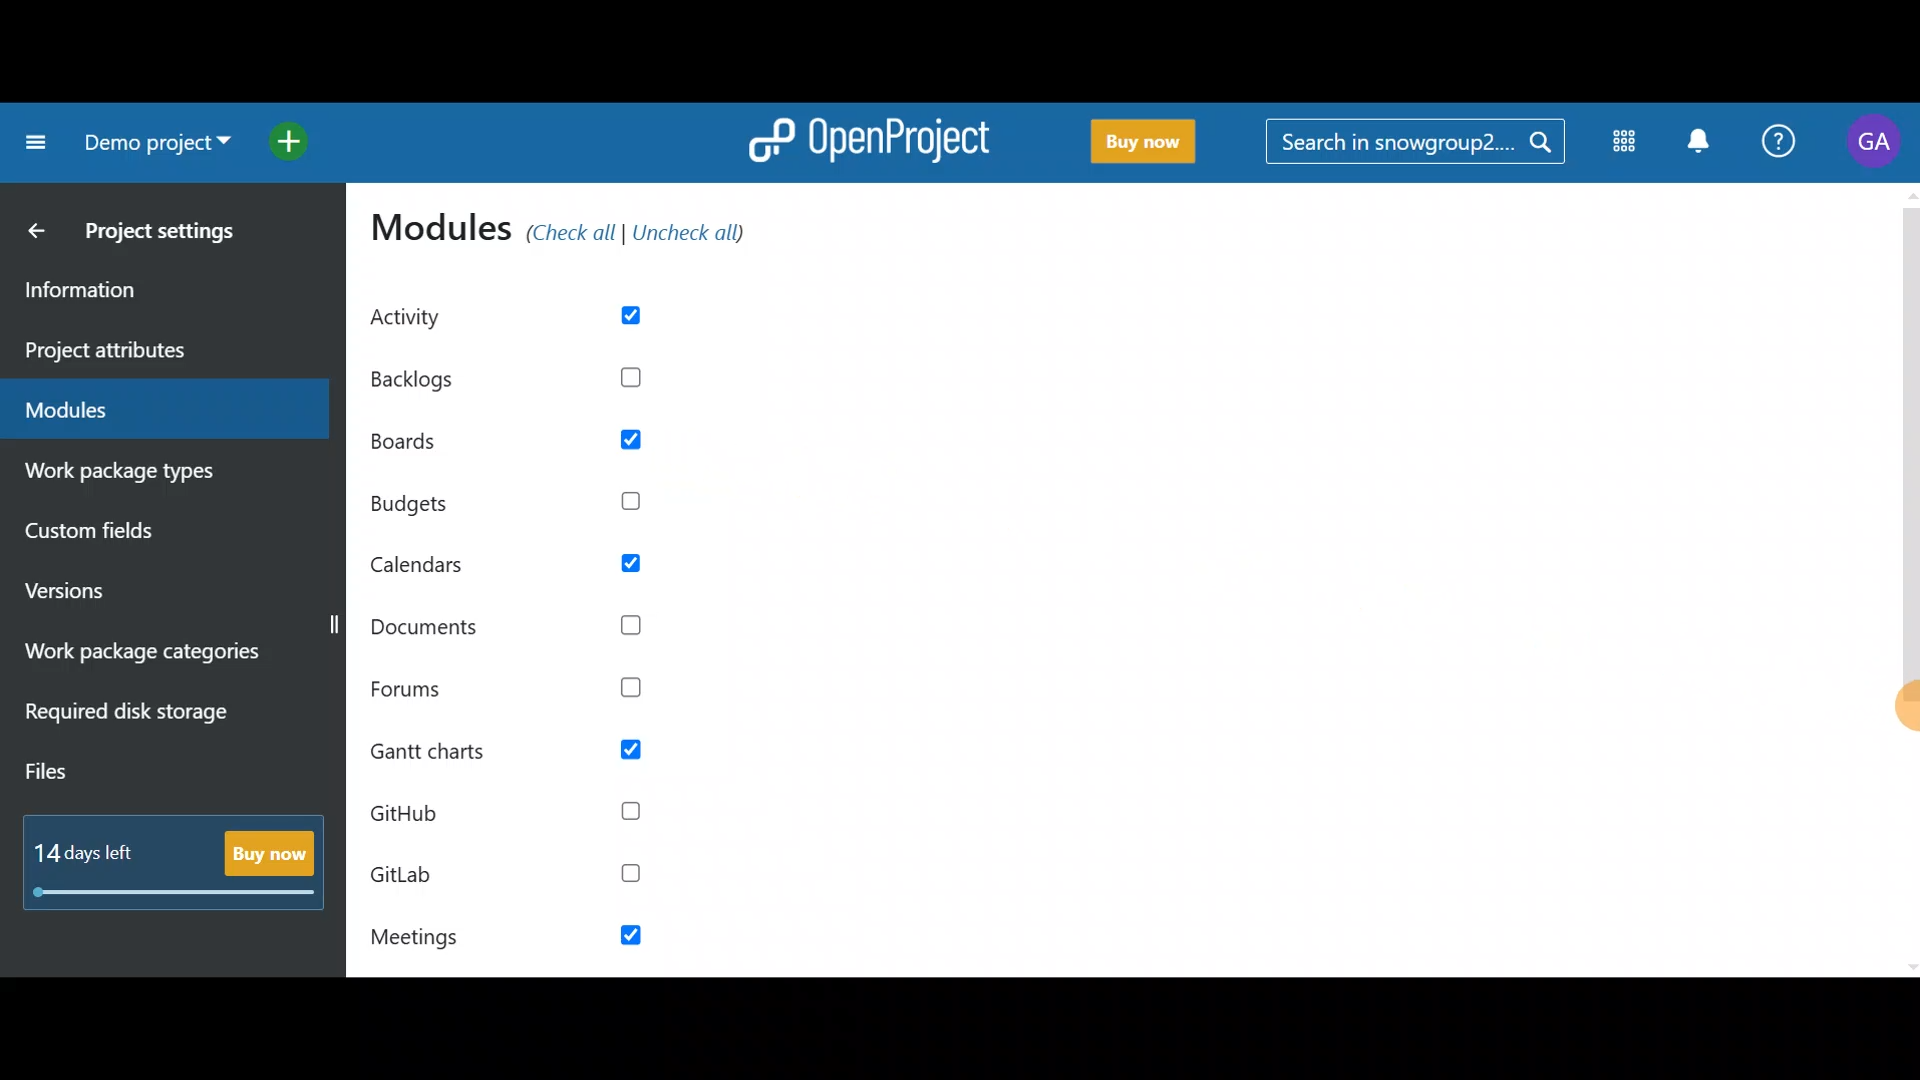 The image size is (1920, 1080). What do you see at coordinates (496, 940) in the screenshot?
I see `Meetings` at bounding box center [496, 940].